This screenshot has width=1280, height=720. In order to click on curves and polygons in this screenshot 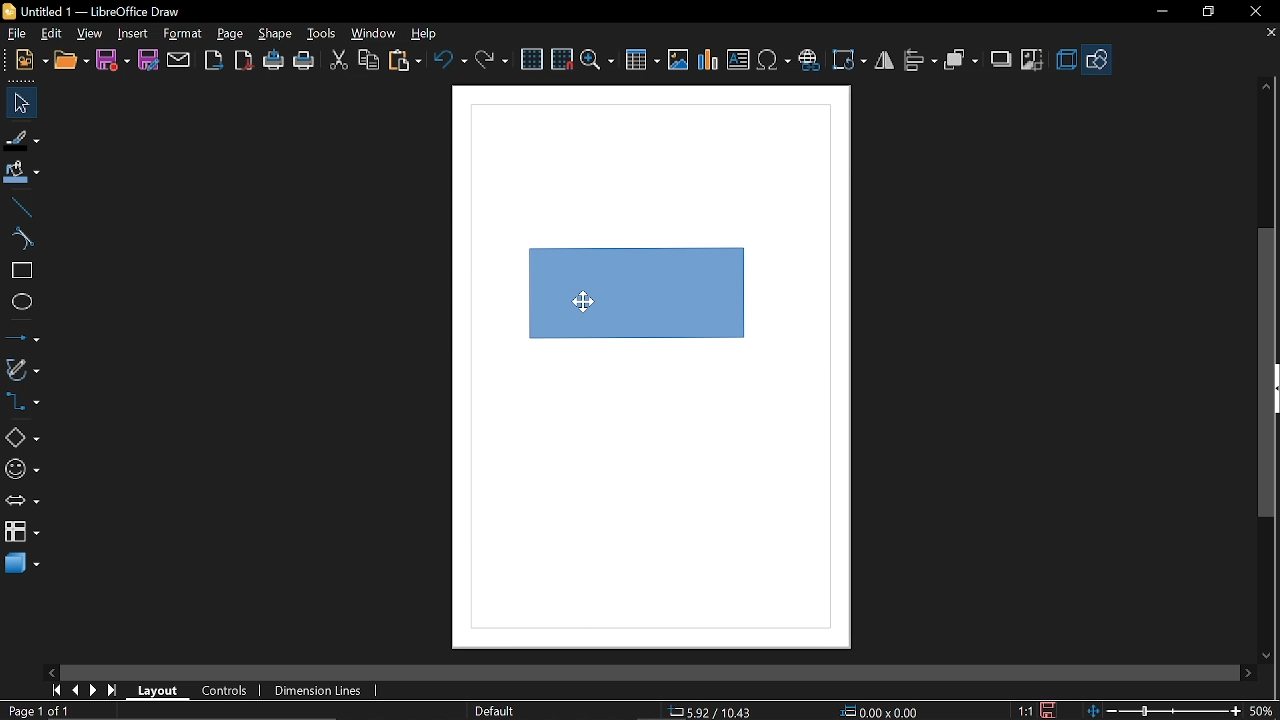, I will do `click(22, 370)`.